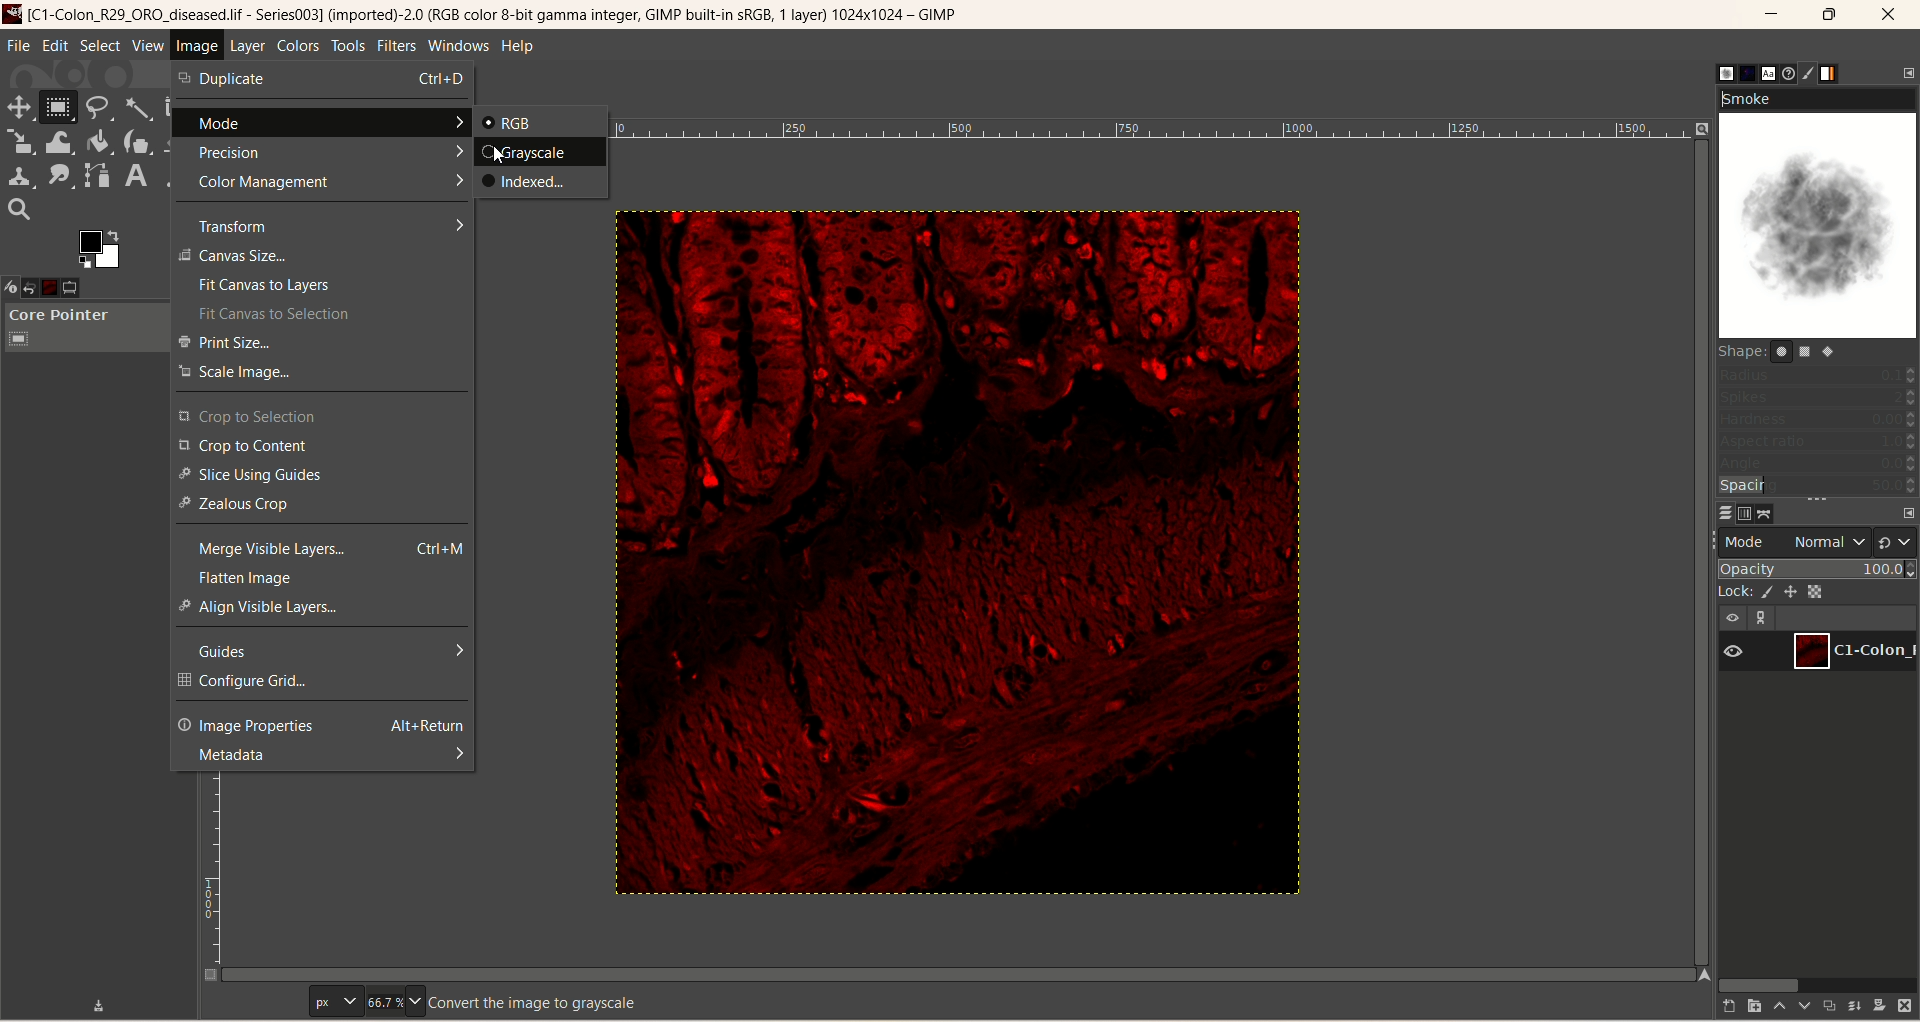  Describe the element at coordinates (61, 143) in the screenshot. I see `wrap transform` at that location.